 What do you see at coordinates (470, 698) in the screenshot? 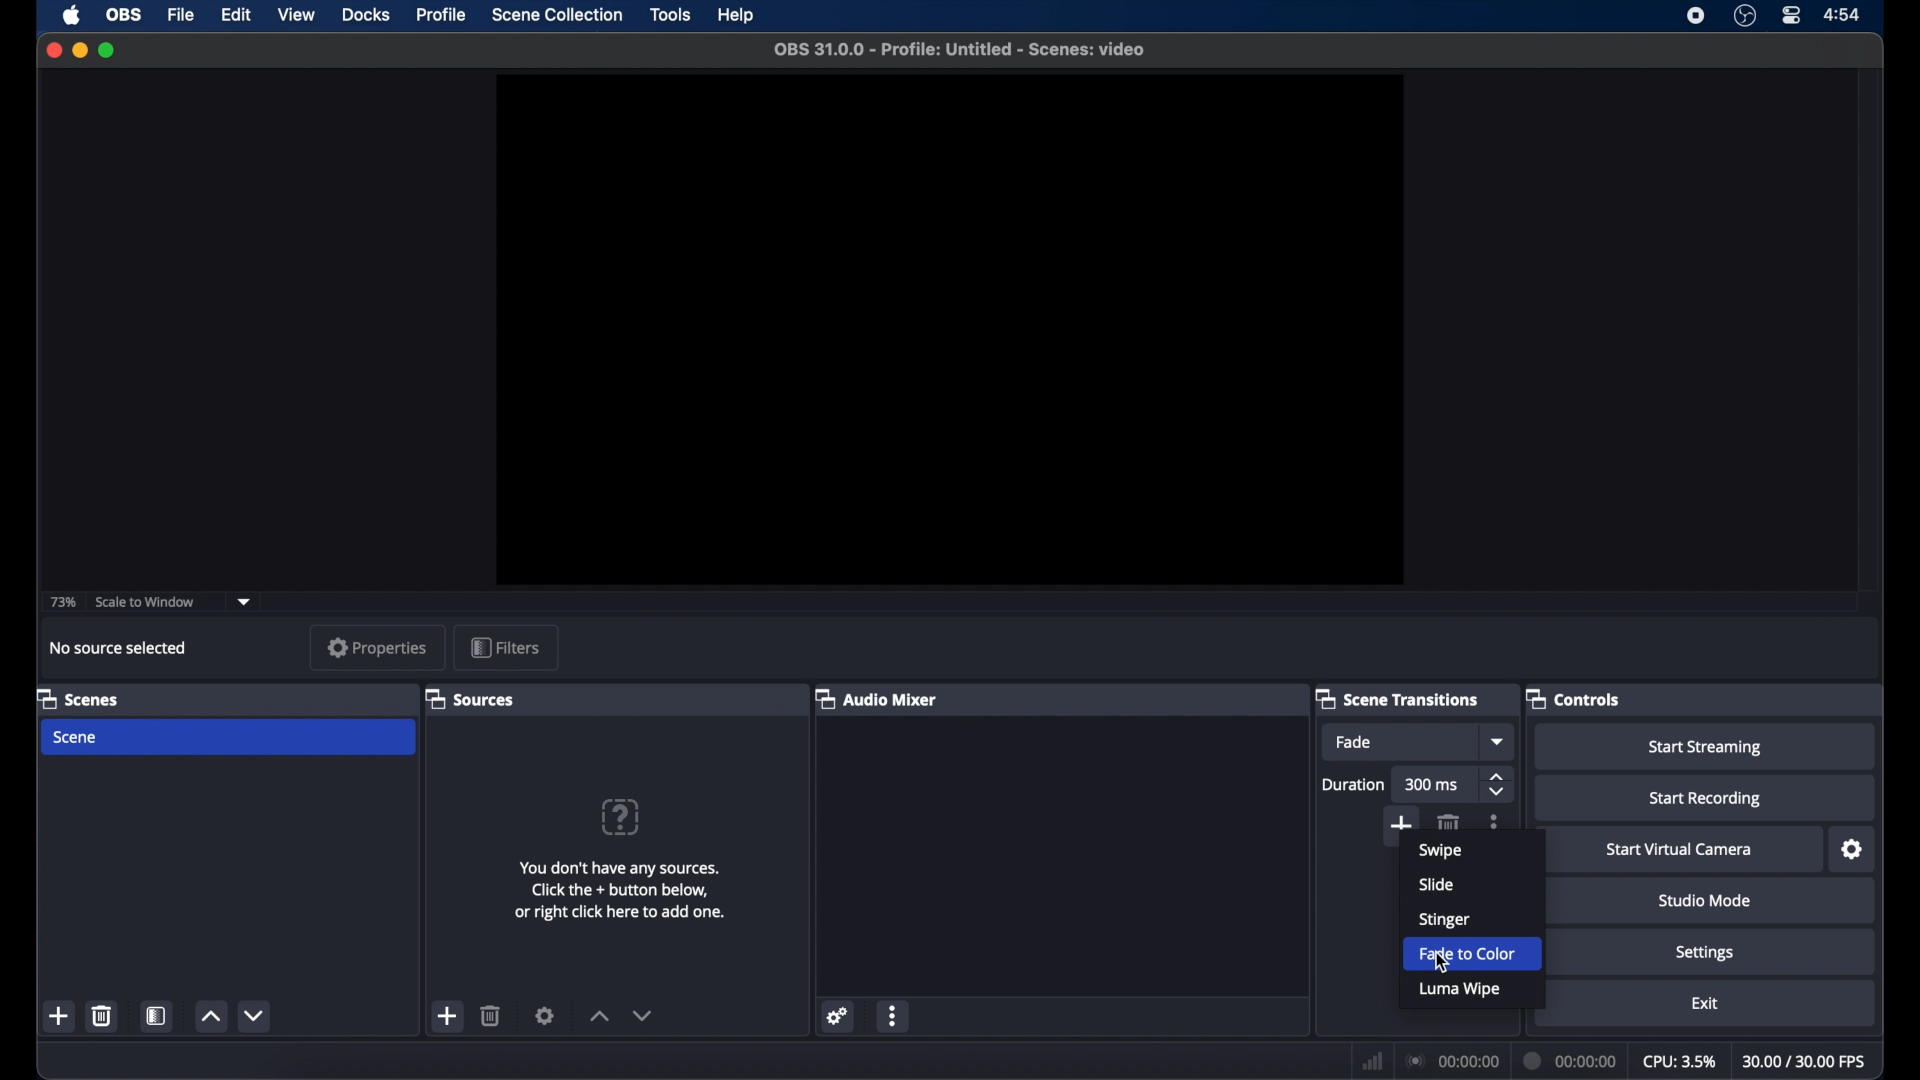
I see `sources` at bounding box center [470, 698].